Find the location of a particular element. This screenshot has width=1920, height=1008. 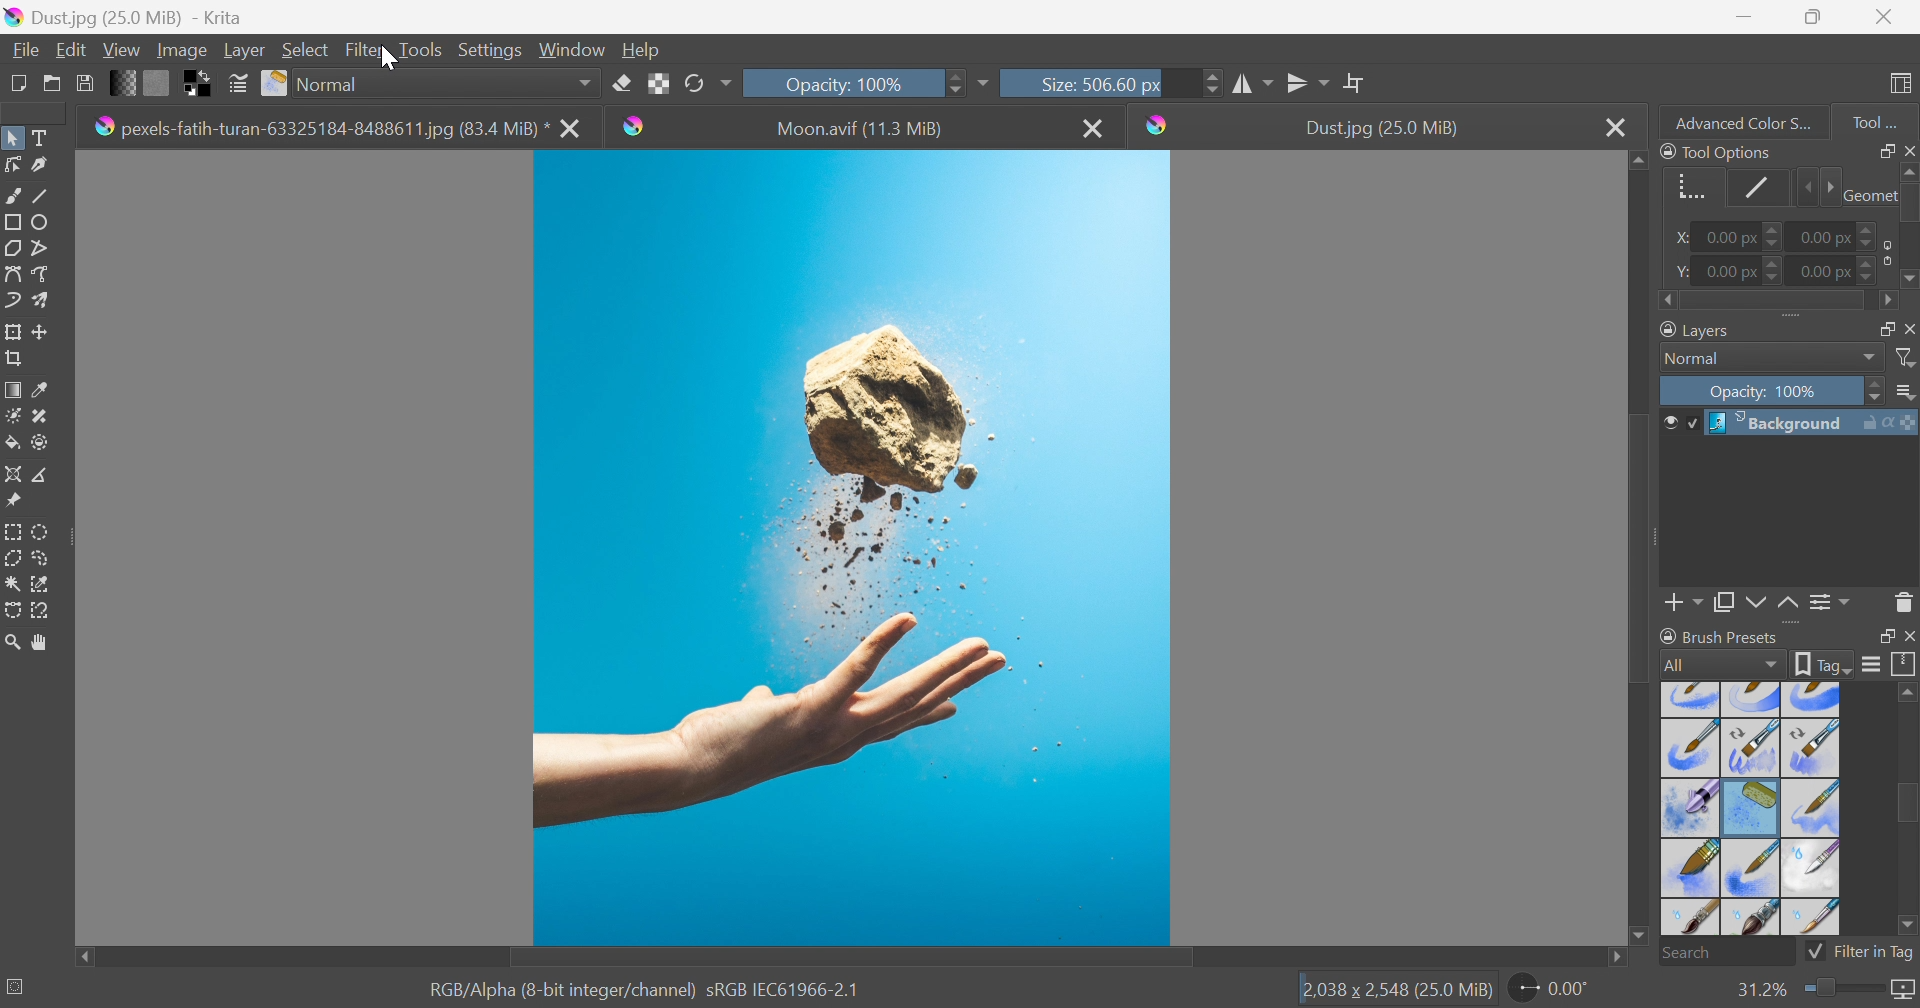

0.00° is located at coordinates (1551, 991).